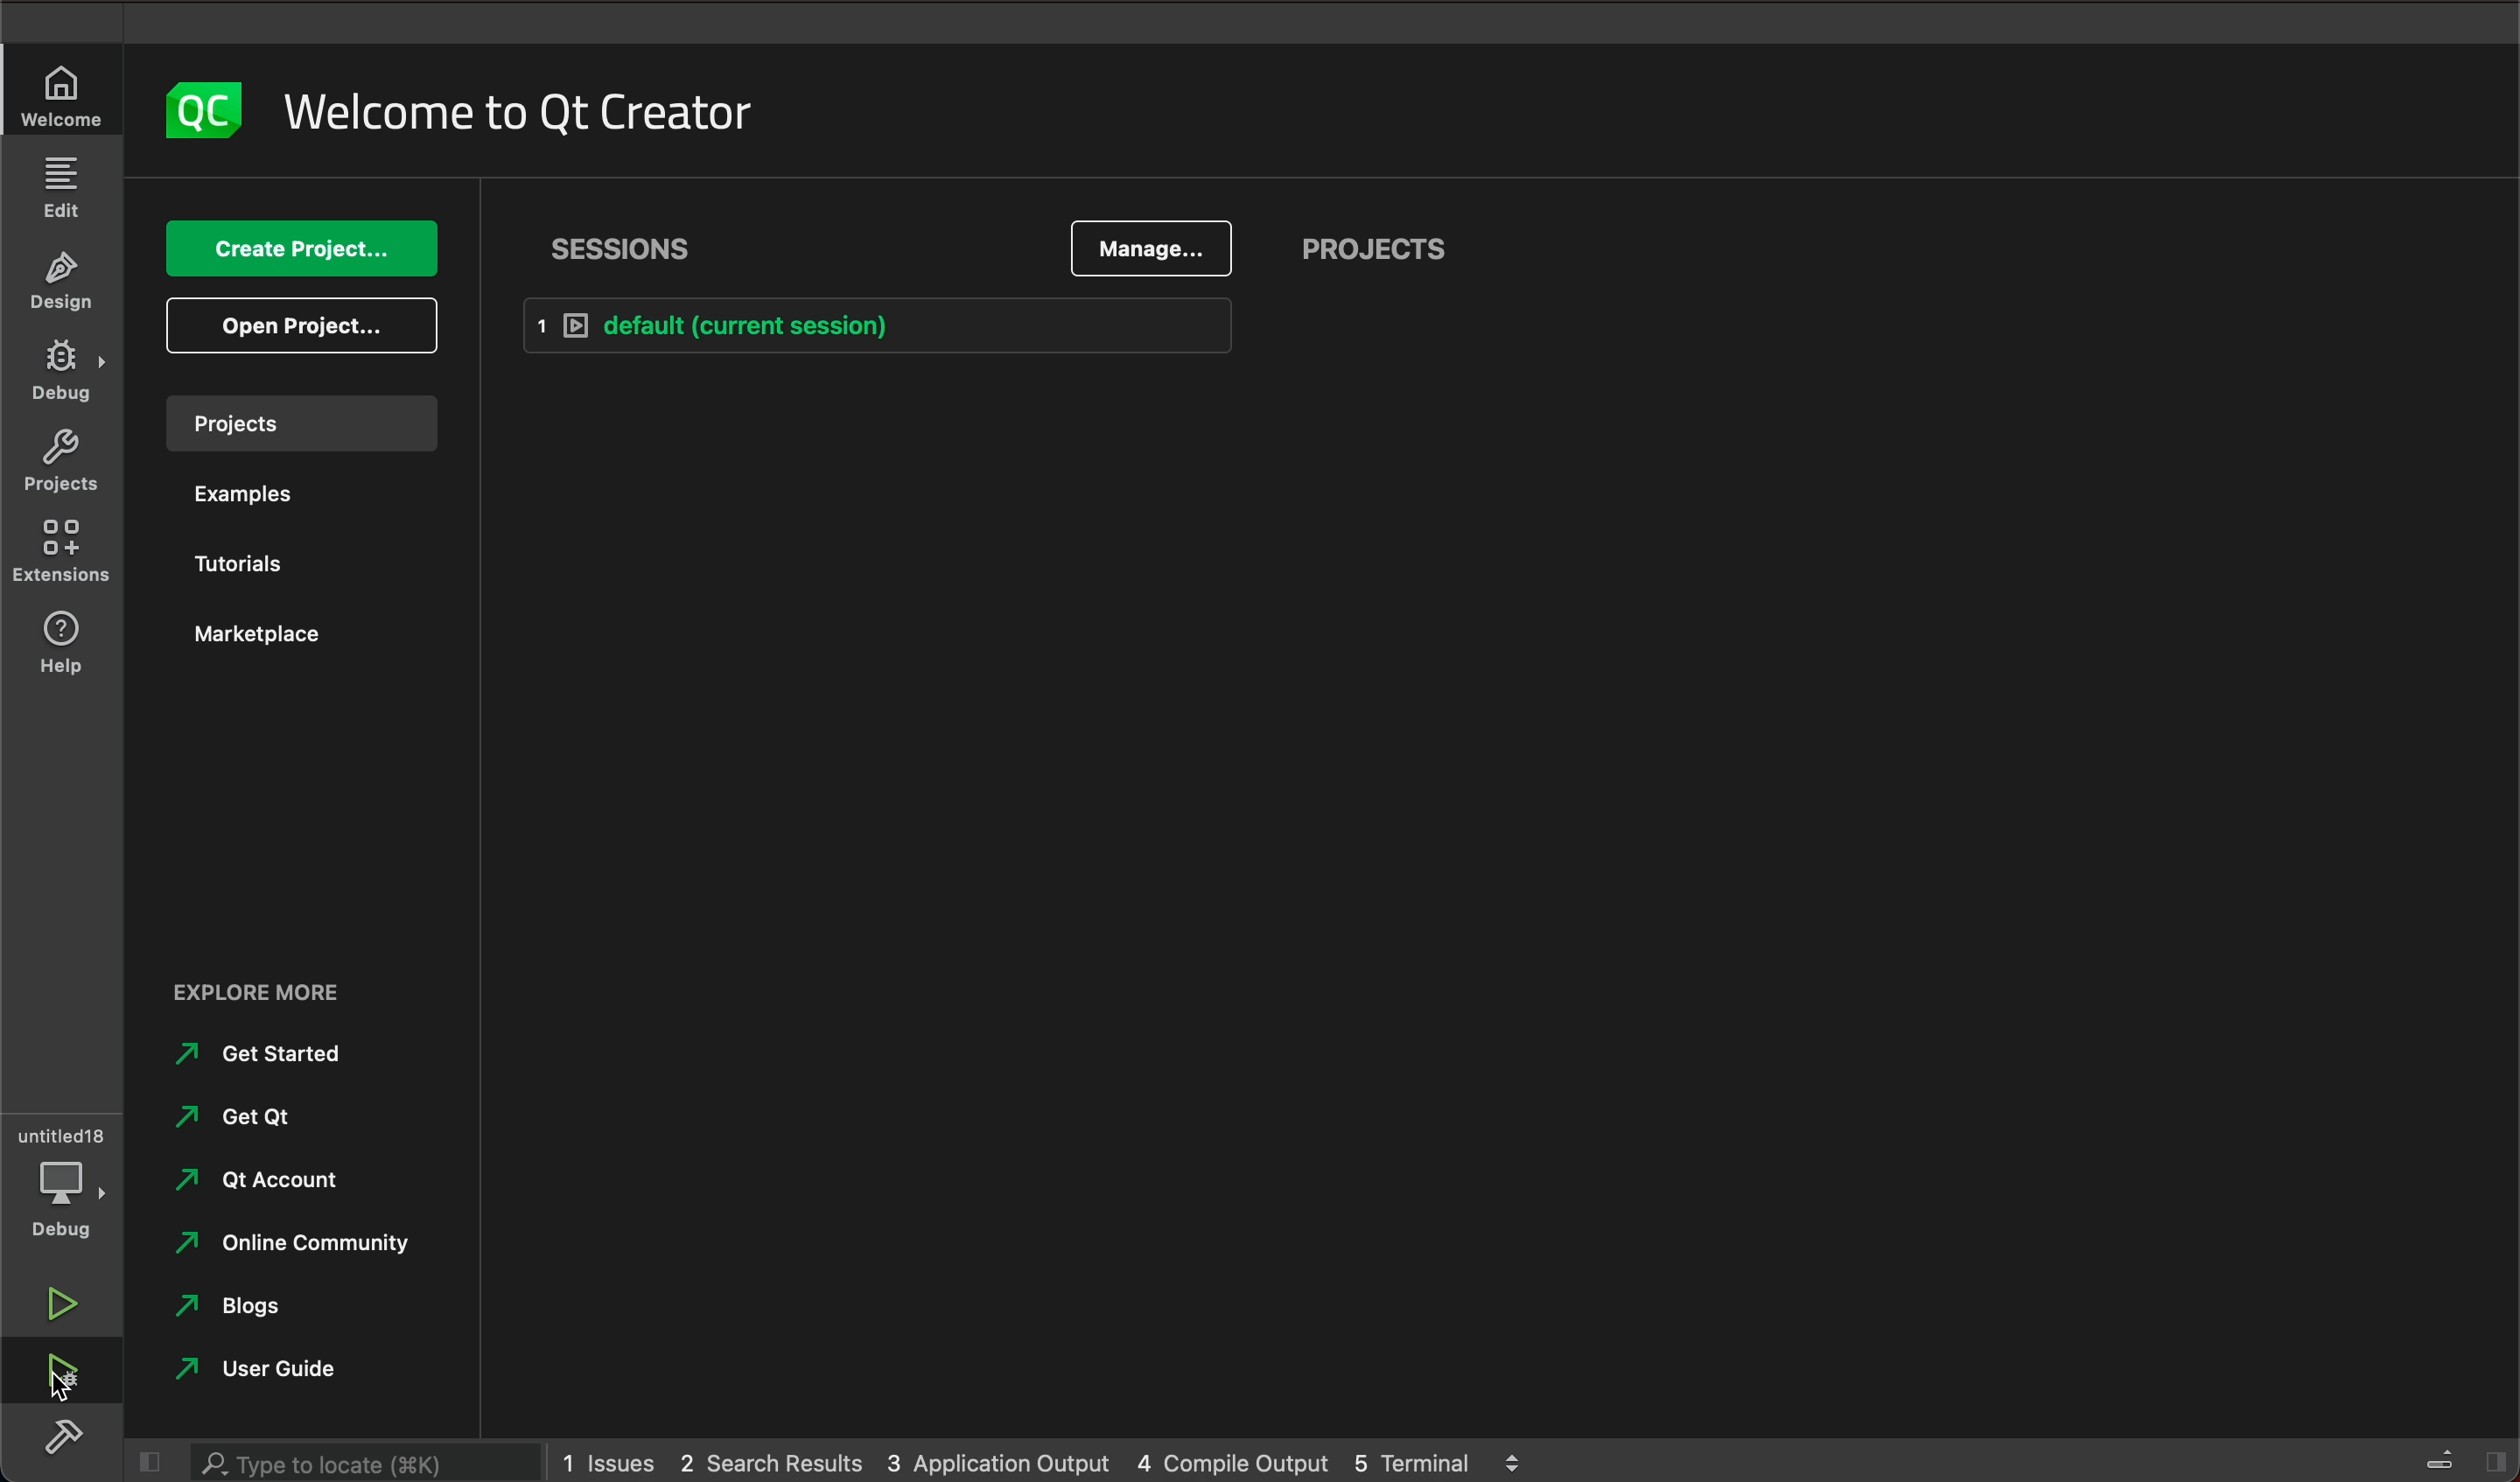 This screenshot has width=2520, height=1482. What do you see at coordinates (769, 1464) in the screenshot?
I see `2 search result` at bounding box center [769, 1464].